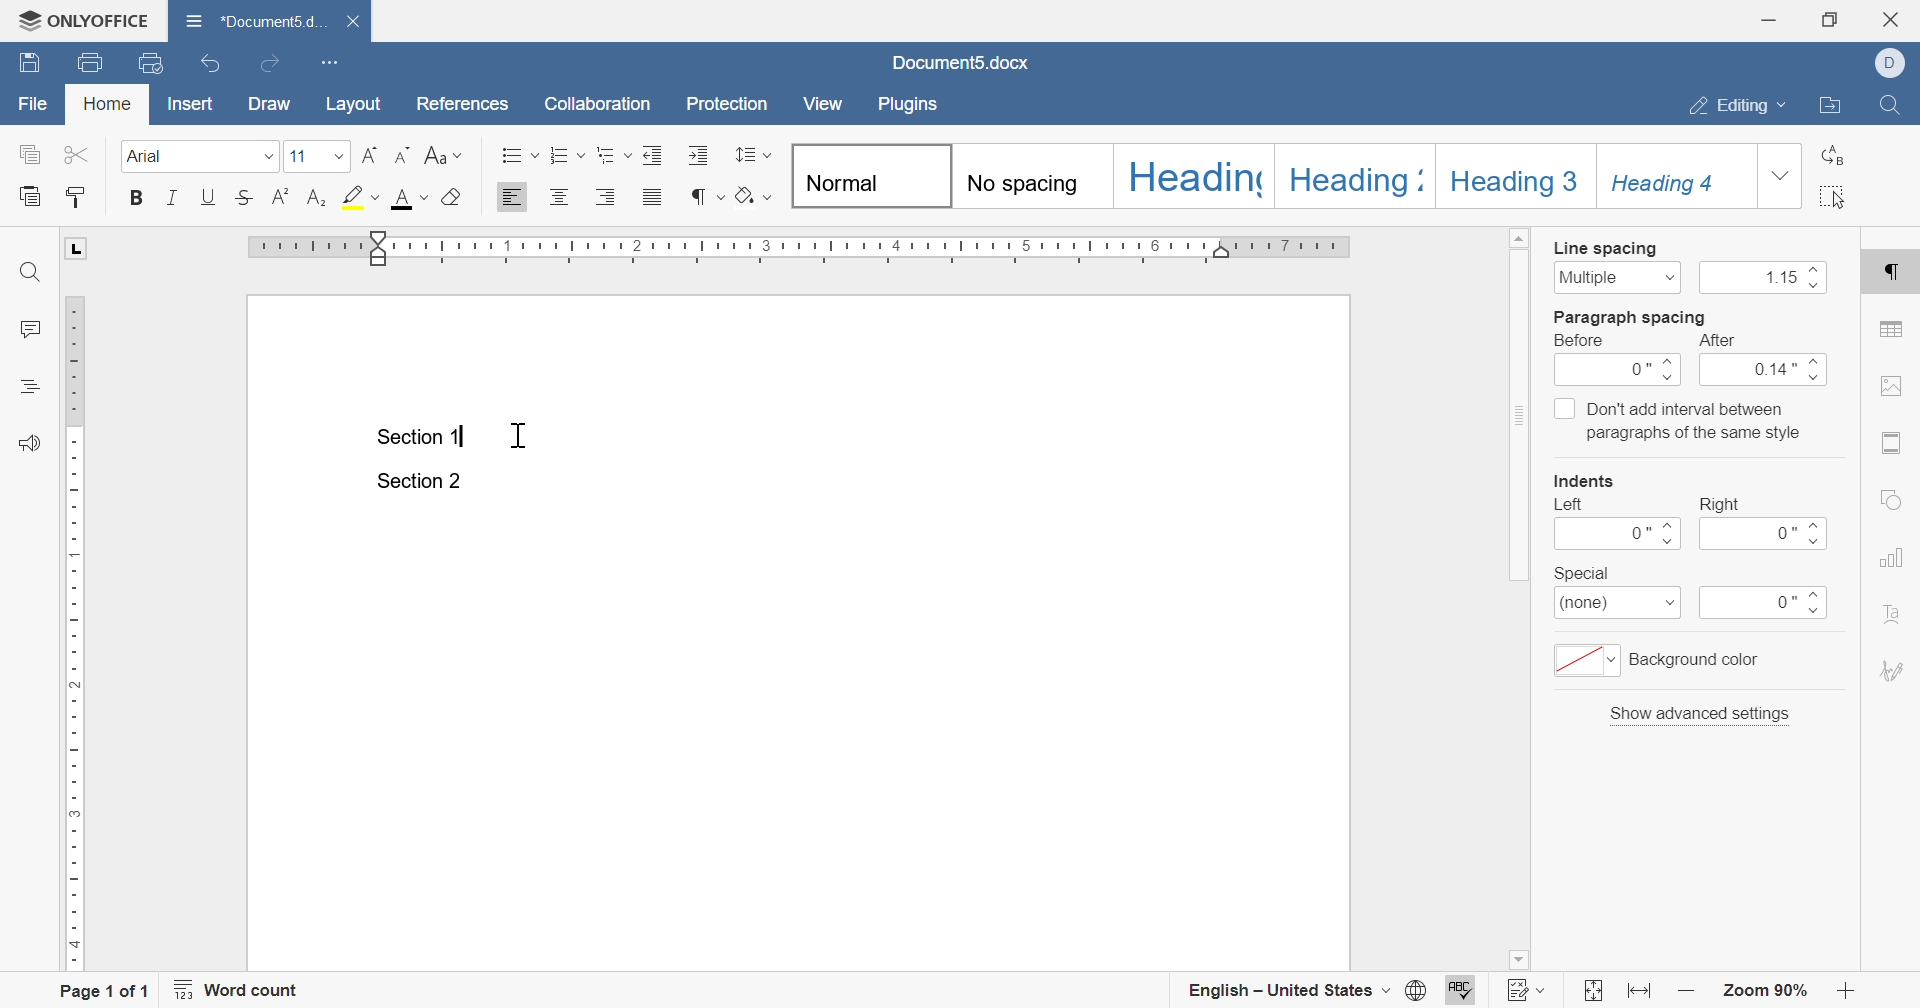  I want to click on Don't add interval between paragraphs of the same style, so click(1678, 420).